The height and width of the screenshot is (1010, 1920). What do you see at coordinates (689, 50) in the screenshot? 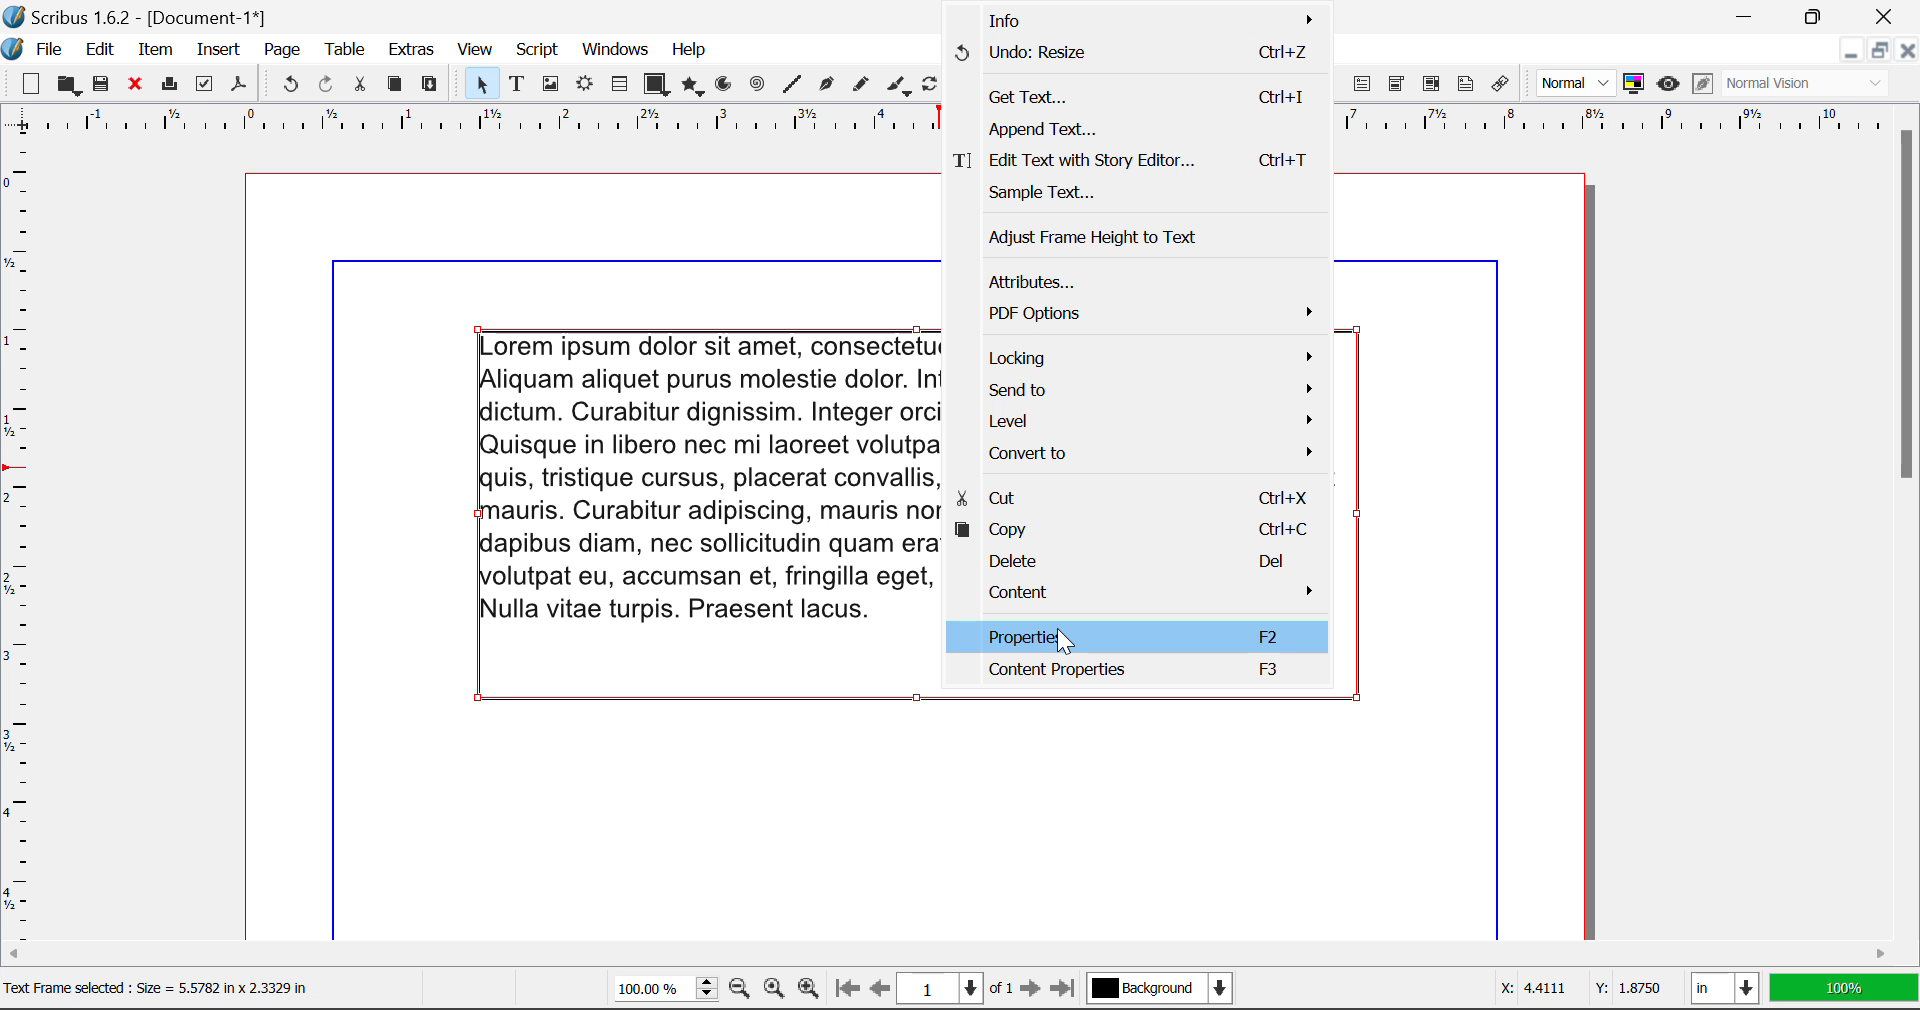
I see `Help` at bounding box center [689, 50].